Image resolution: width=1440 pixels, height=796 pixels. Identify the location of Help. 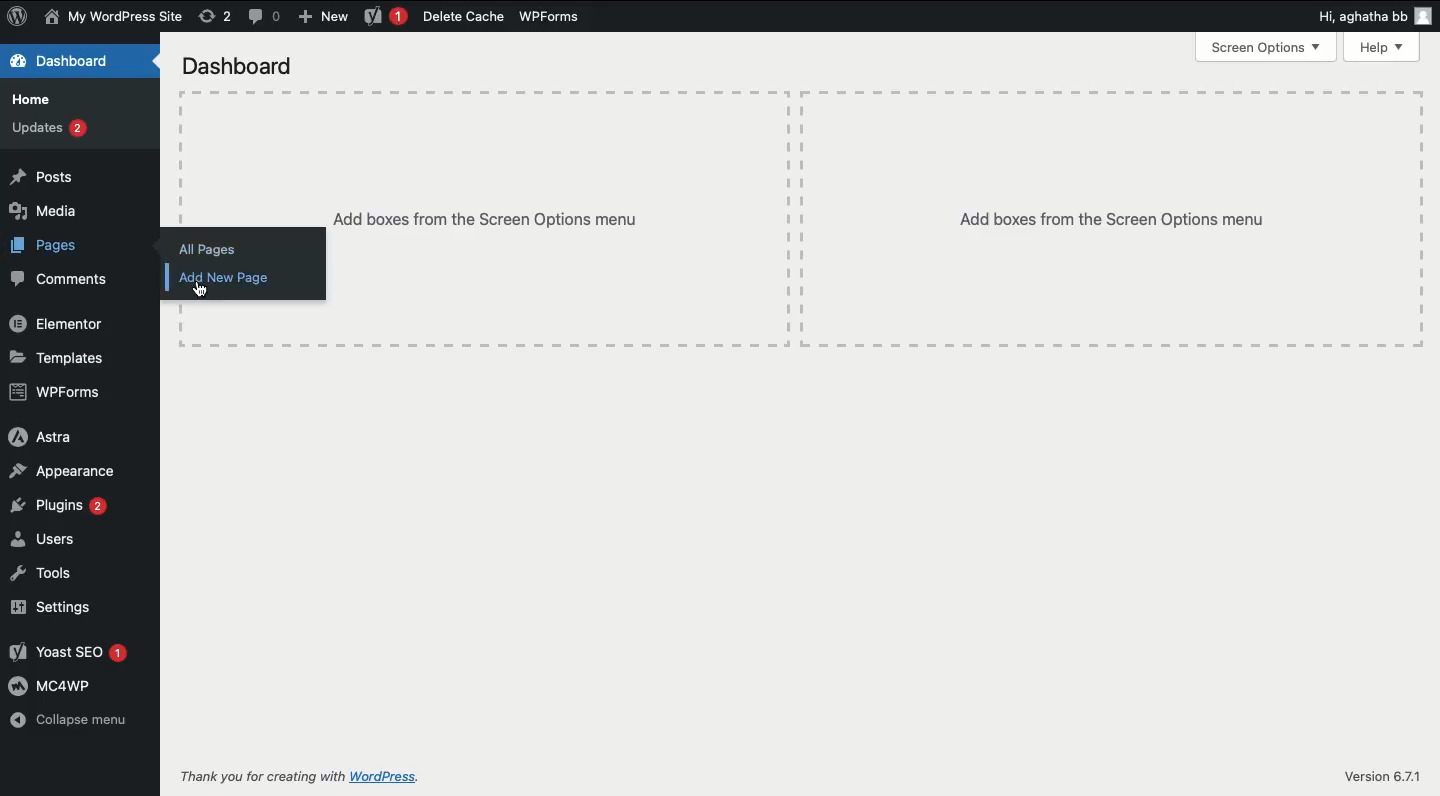
(1384, 47).